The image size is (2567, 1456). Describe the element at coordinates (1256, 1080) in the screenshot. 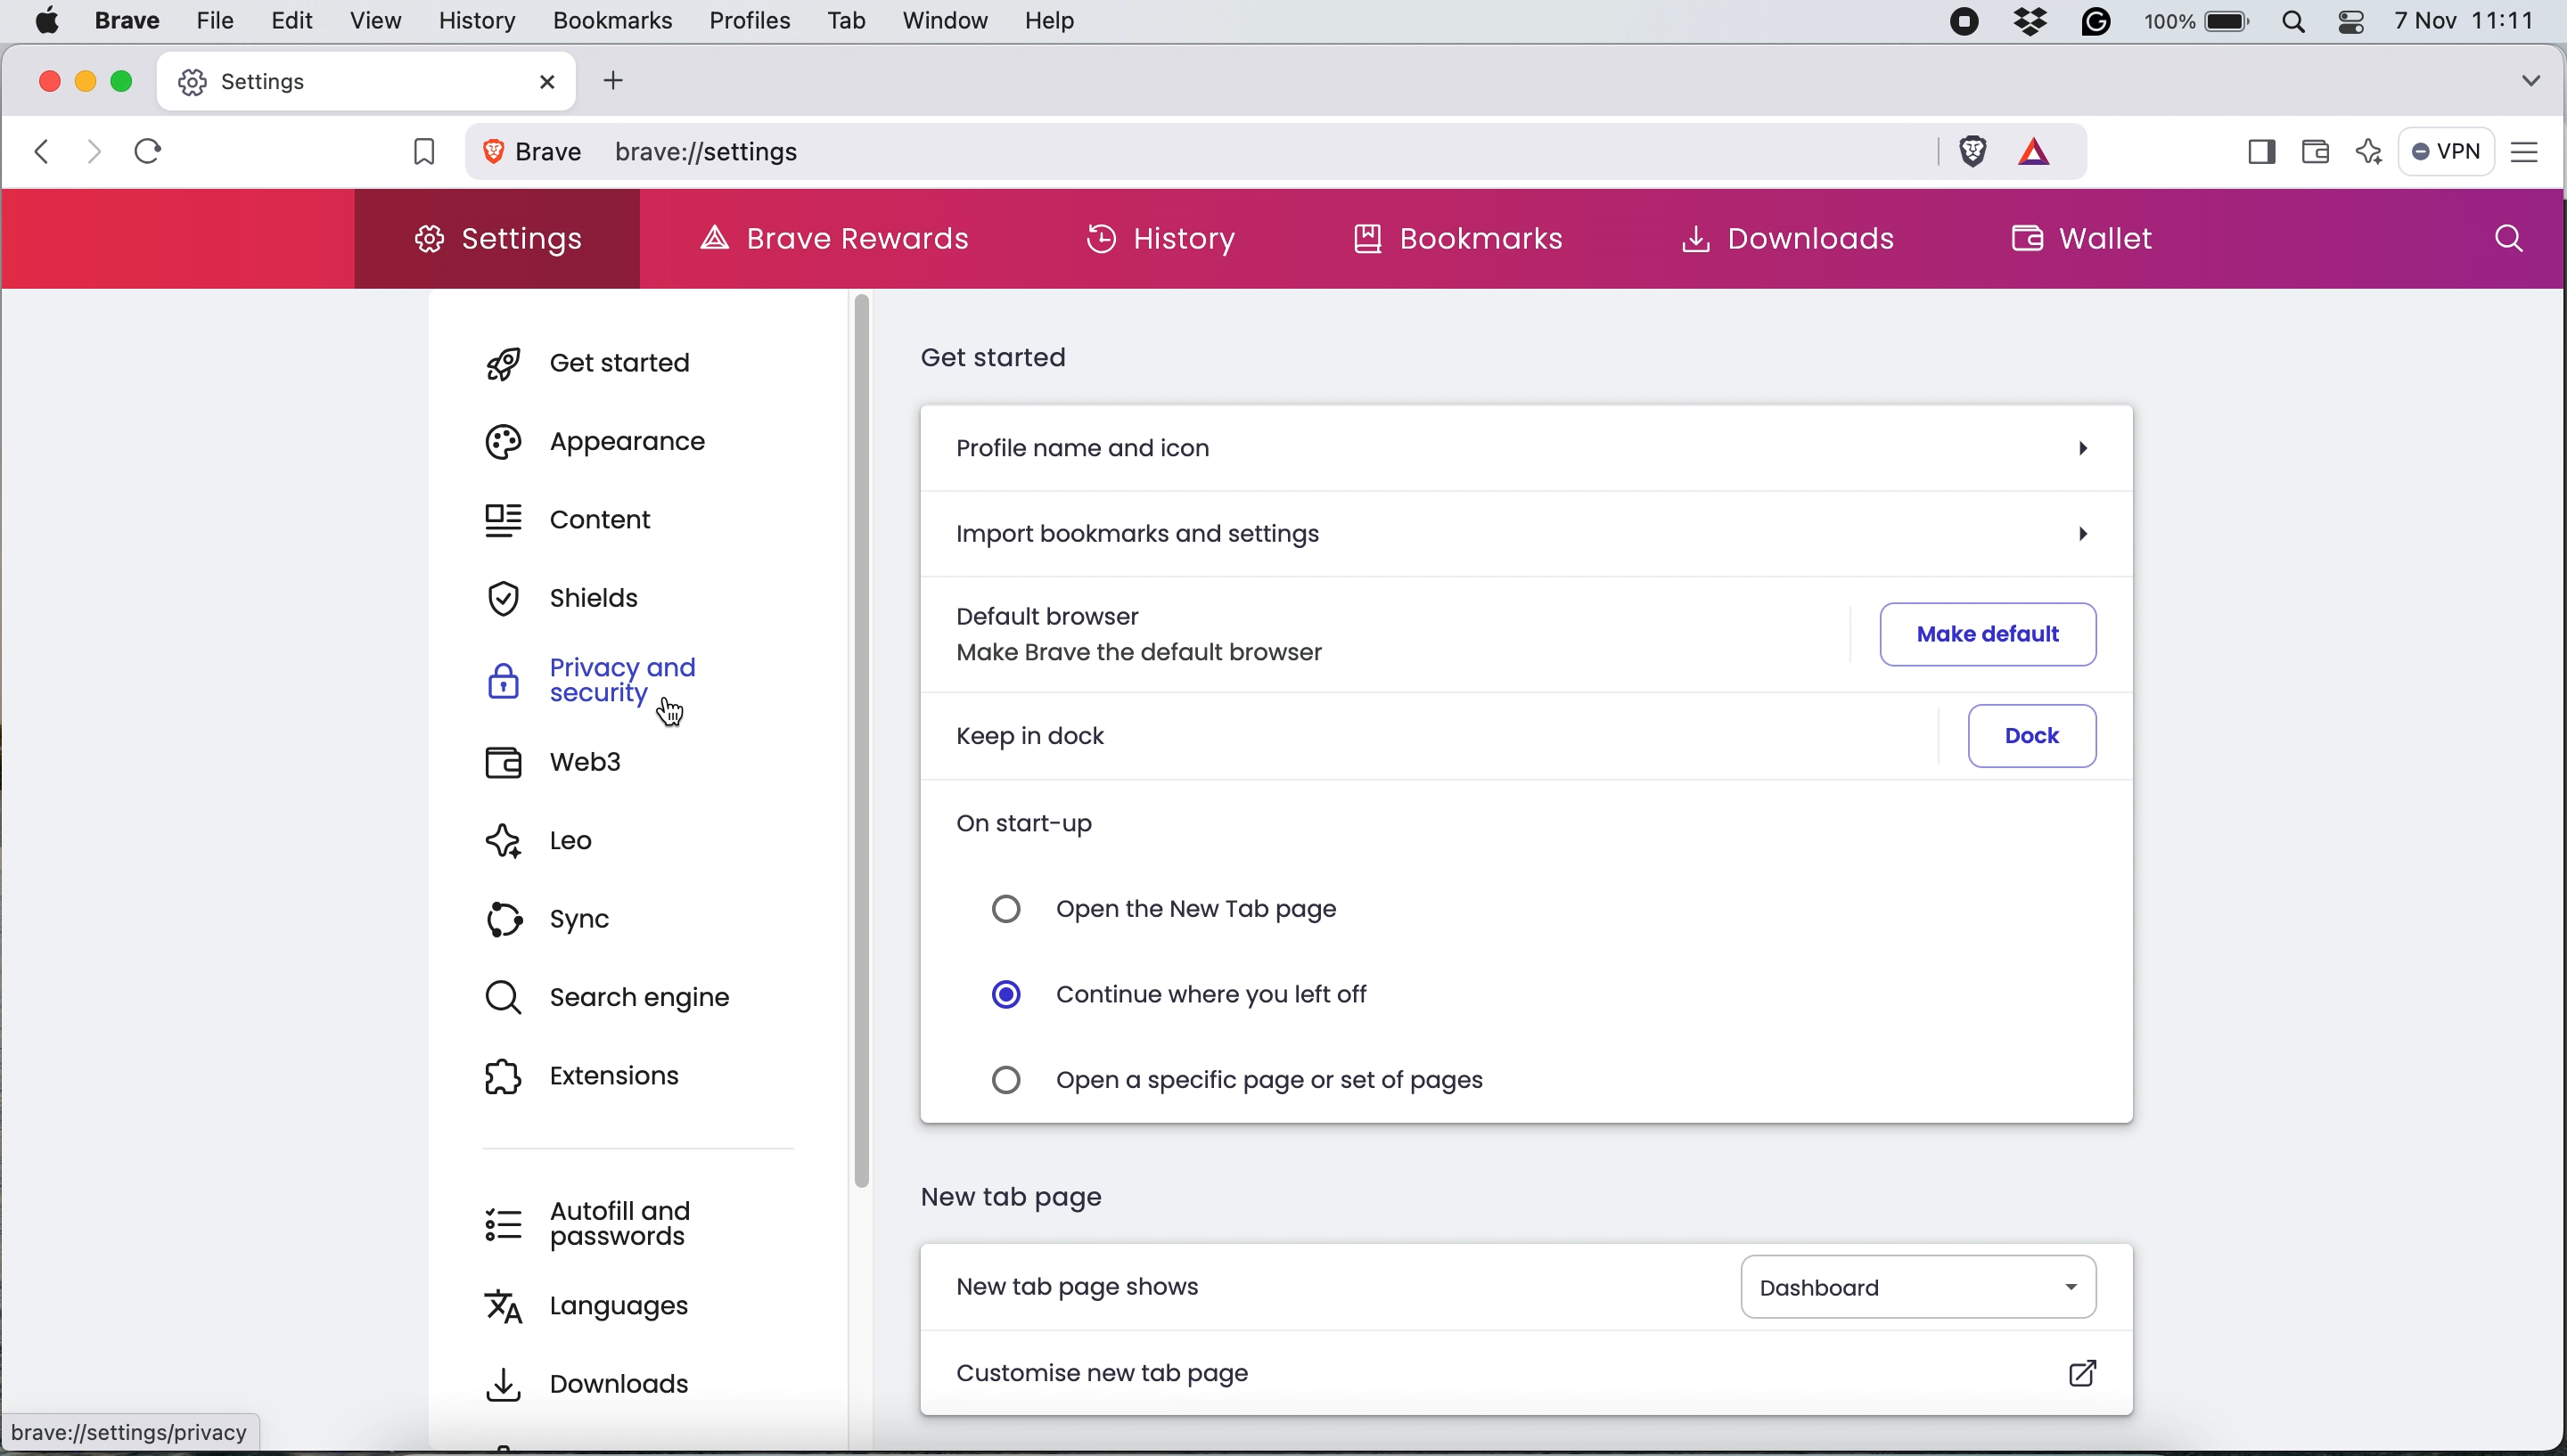

I see `open a specific page or set of pages` at that location.